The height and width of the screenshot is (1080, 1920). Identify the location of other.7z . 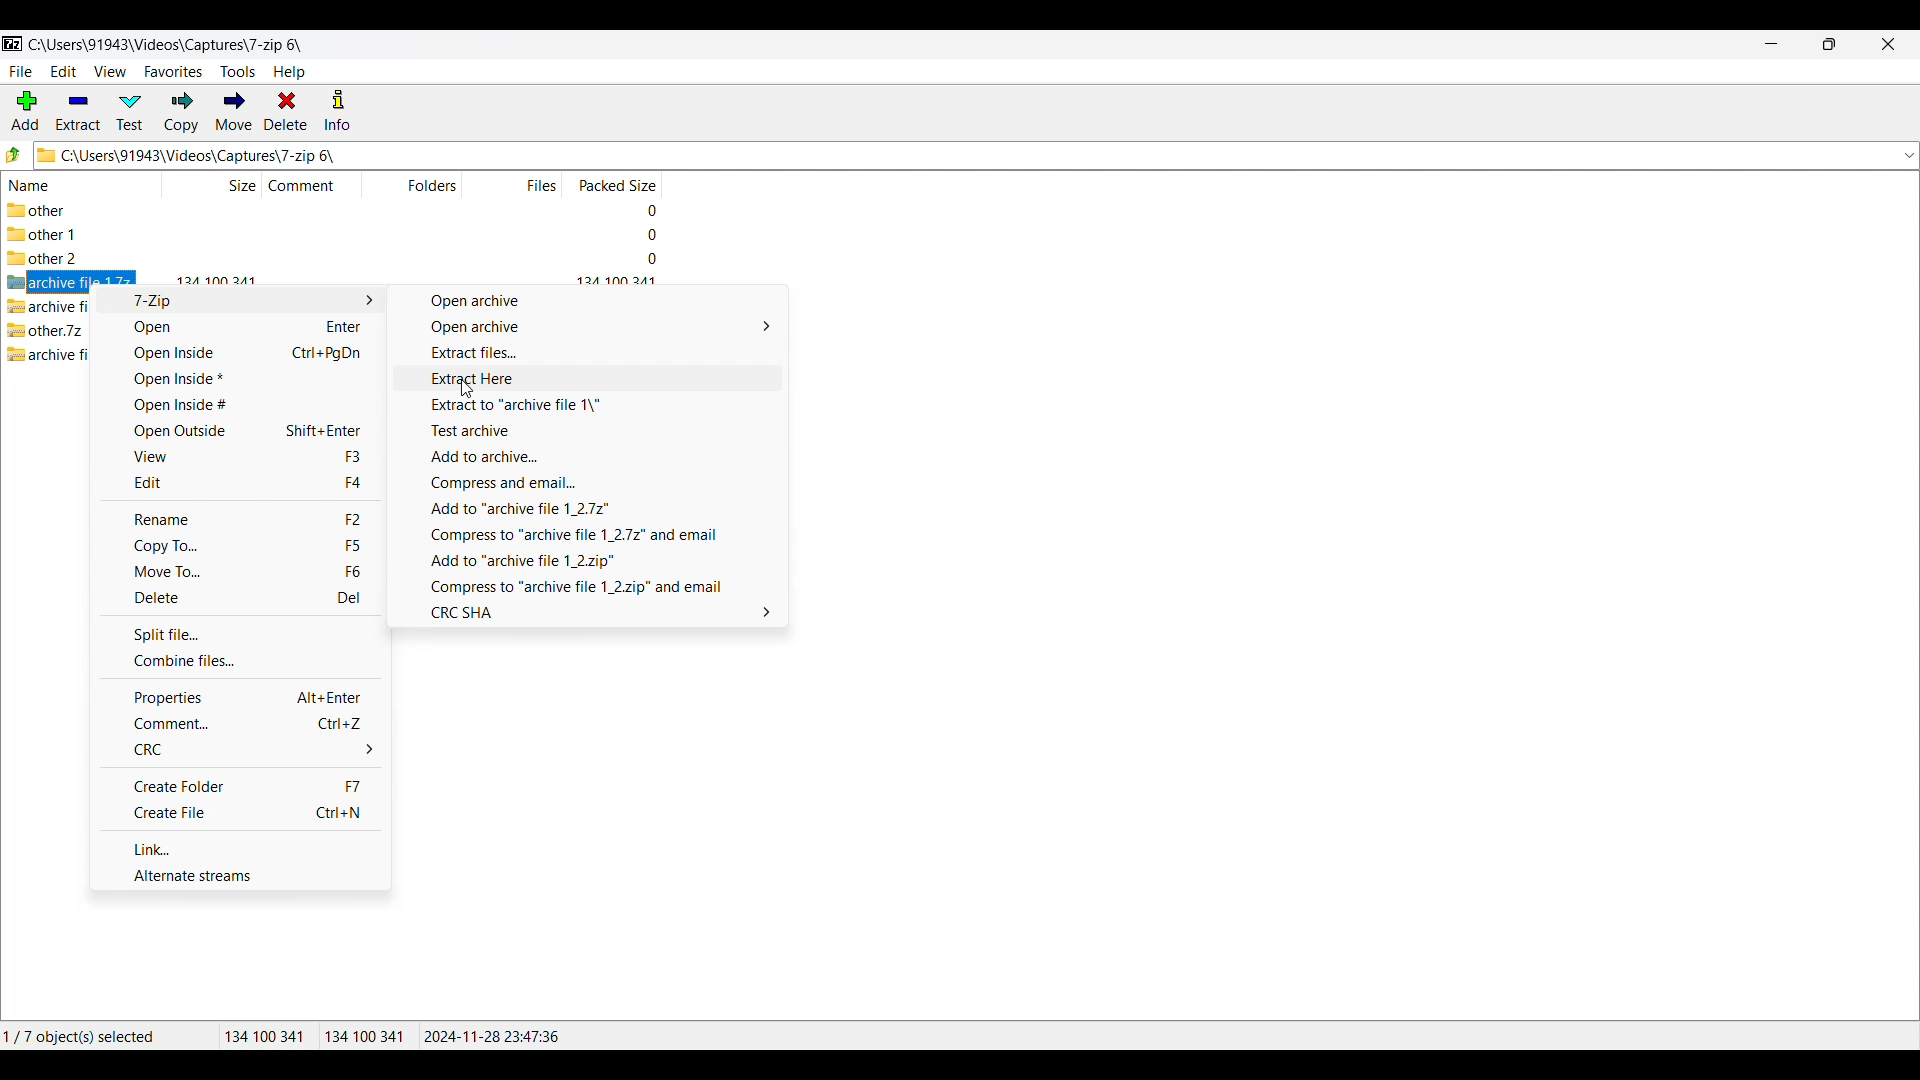
(46, 330).